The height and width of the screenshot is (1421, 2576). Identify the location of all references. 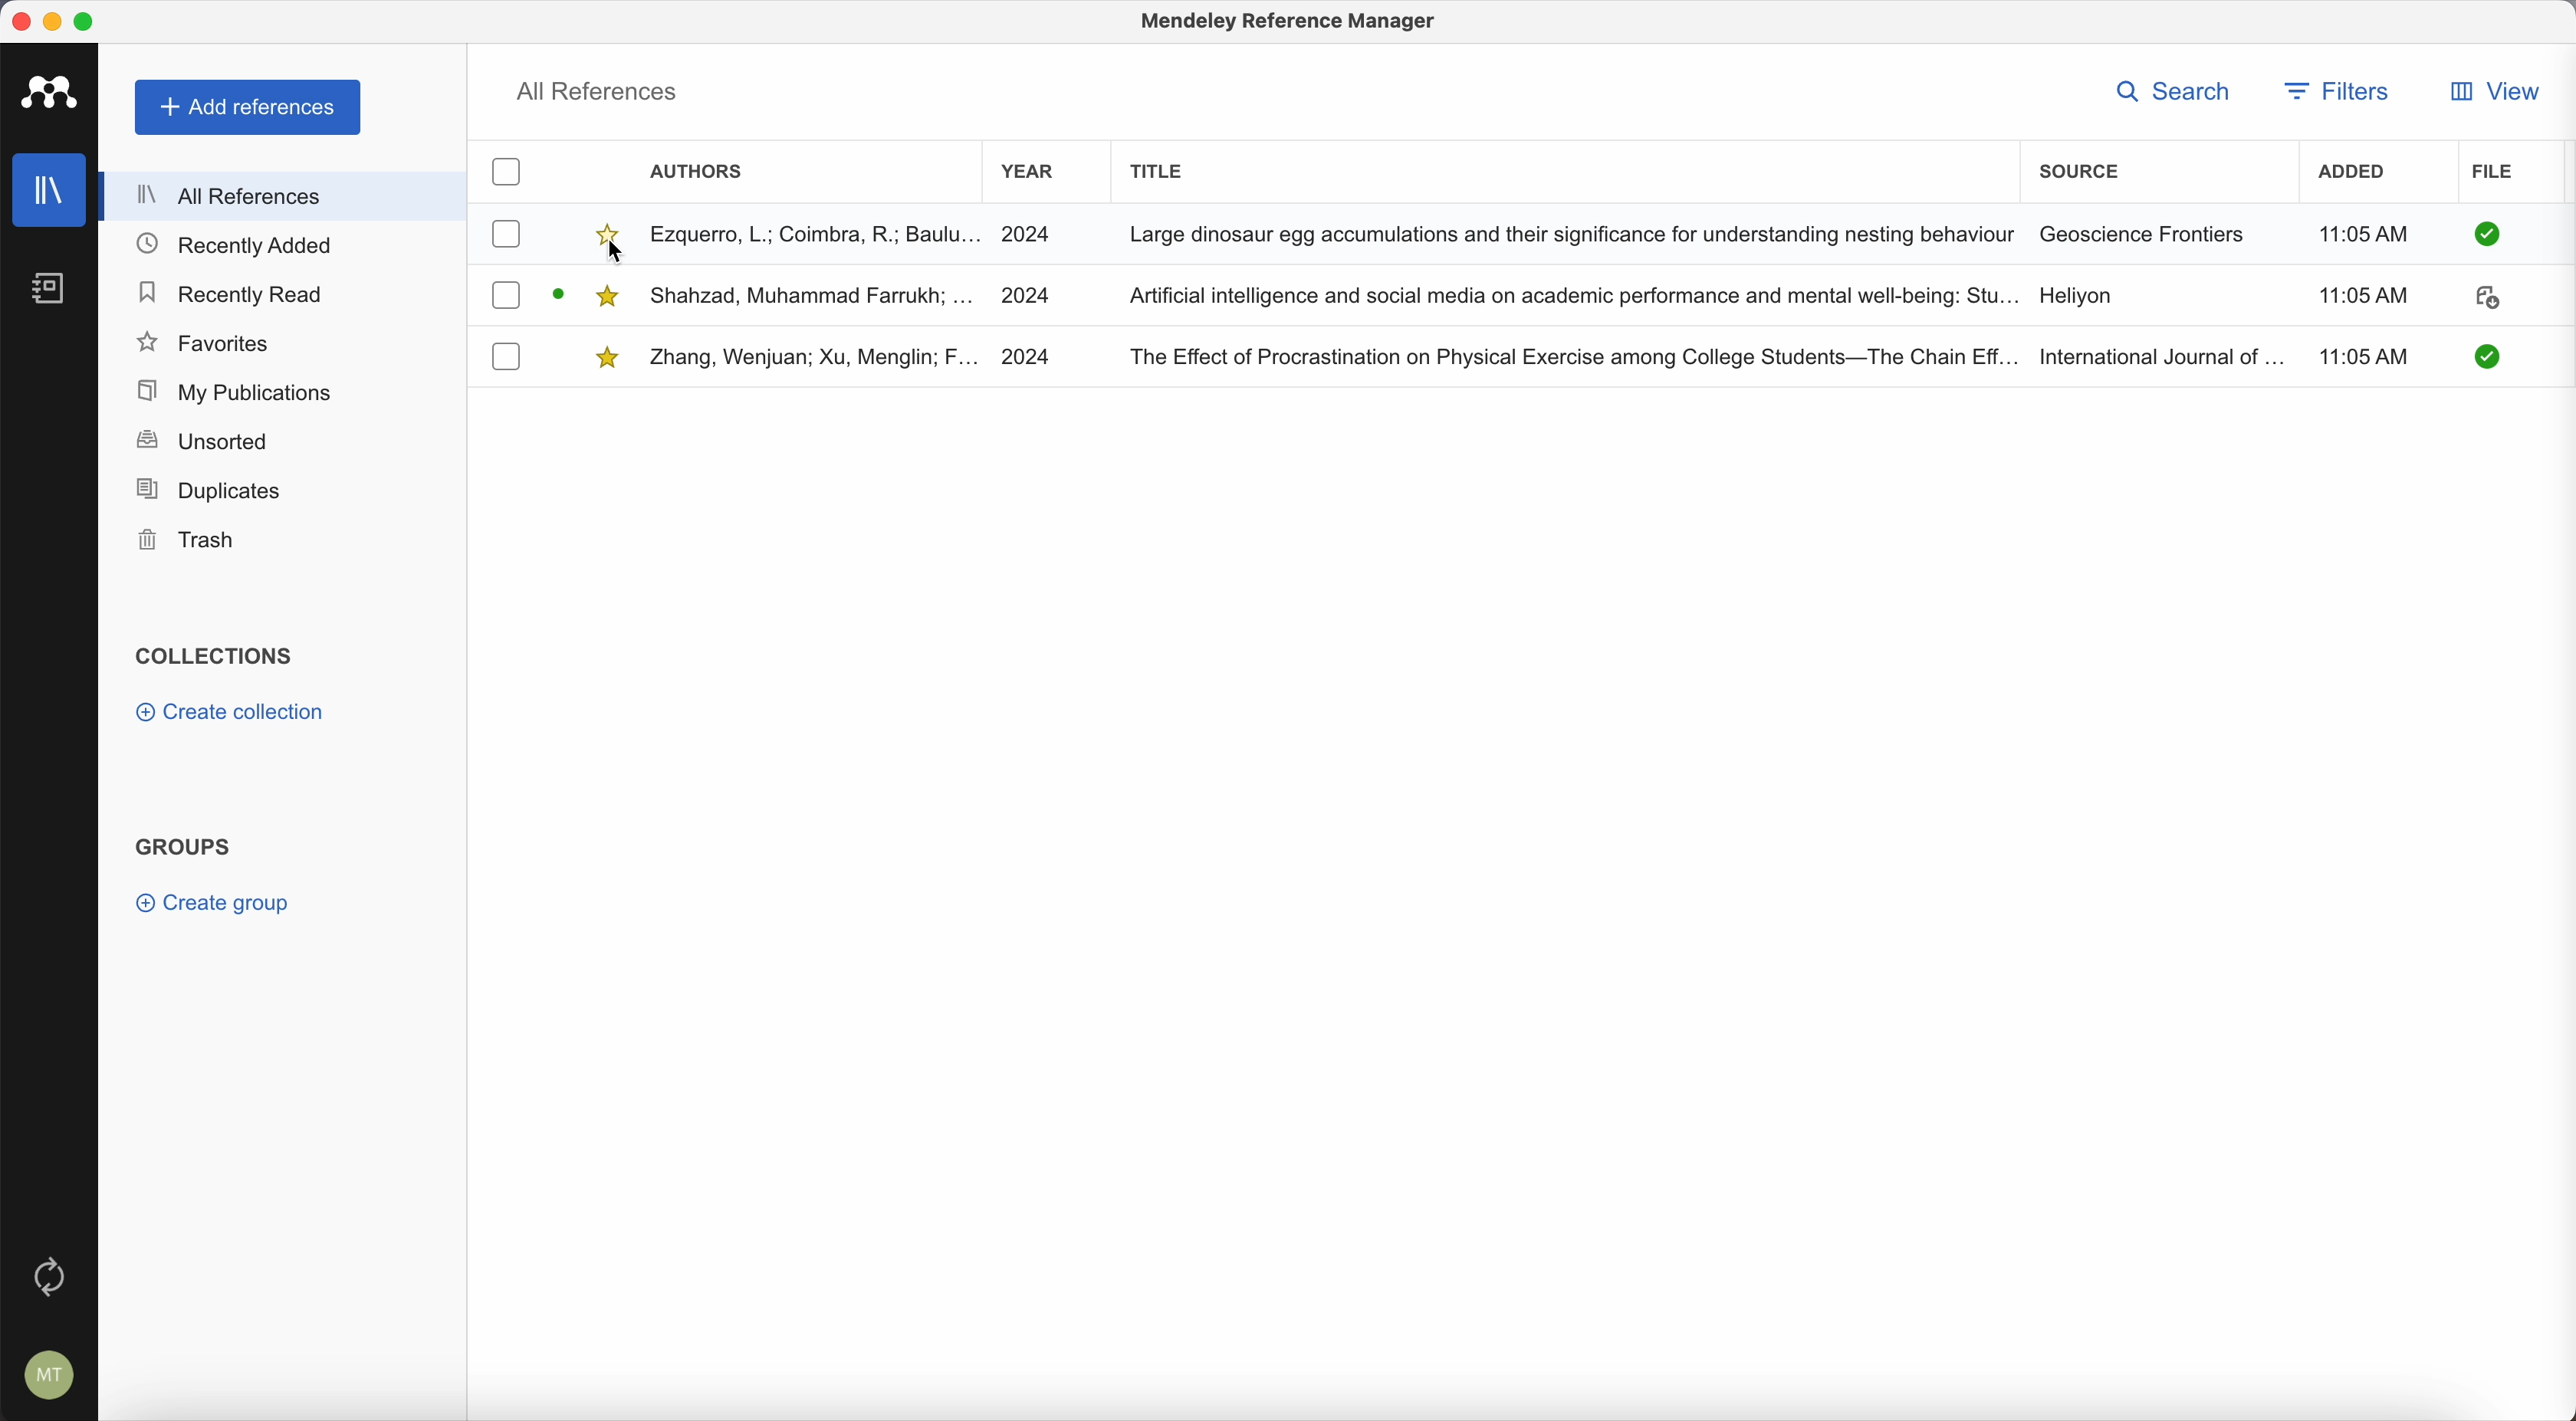
(285, 195).